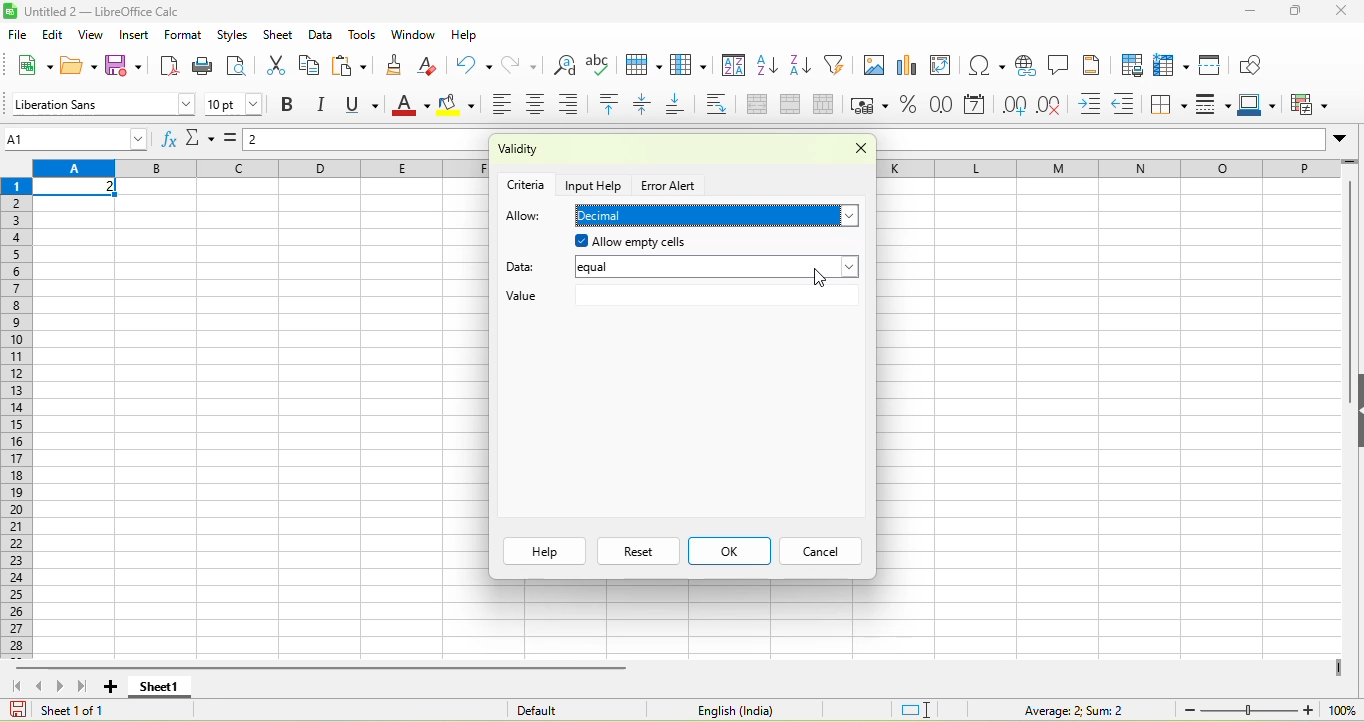  Describe the element at coordinates (1094, 105) in the screenshot. I see `increase indent` at that location.